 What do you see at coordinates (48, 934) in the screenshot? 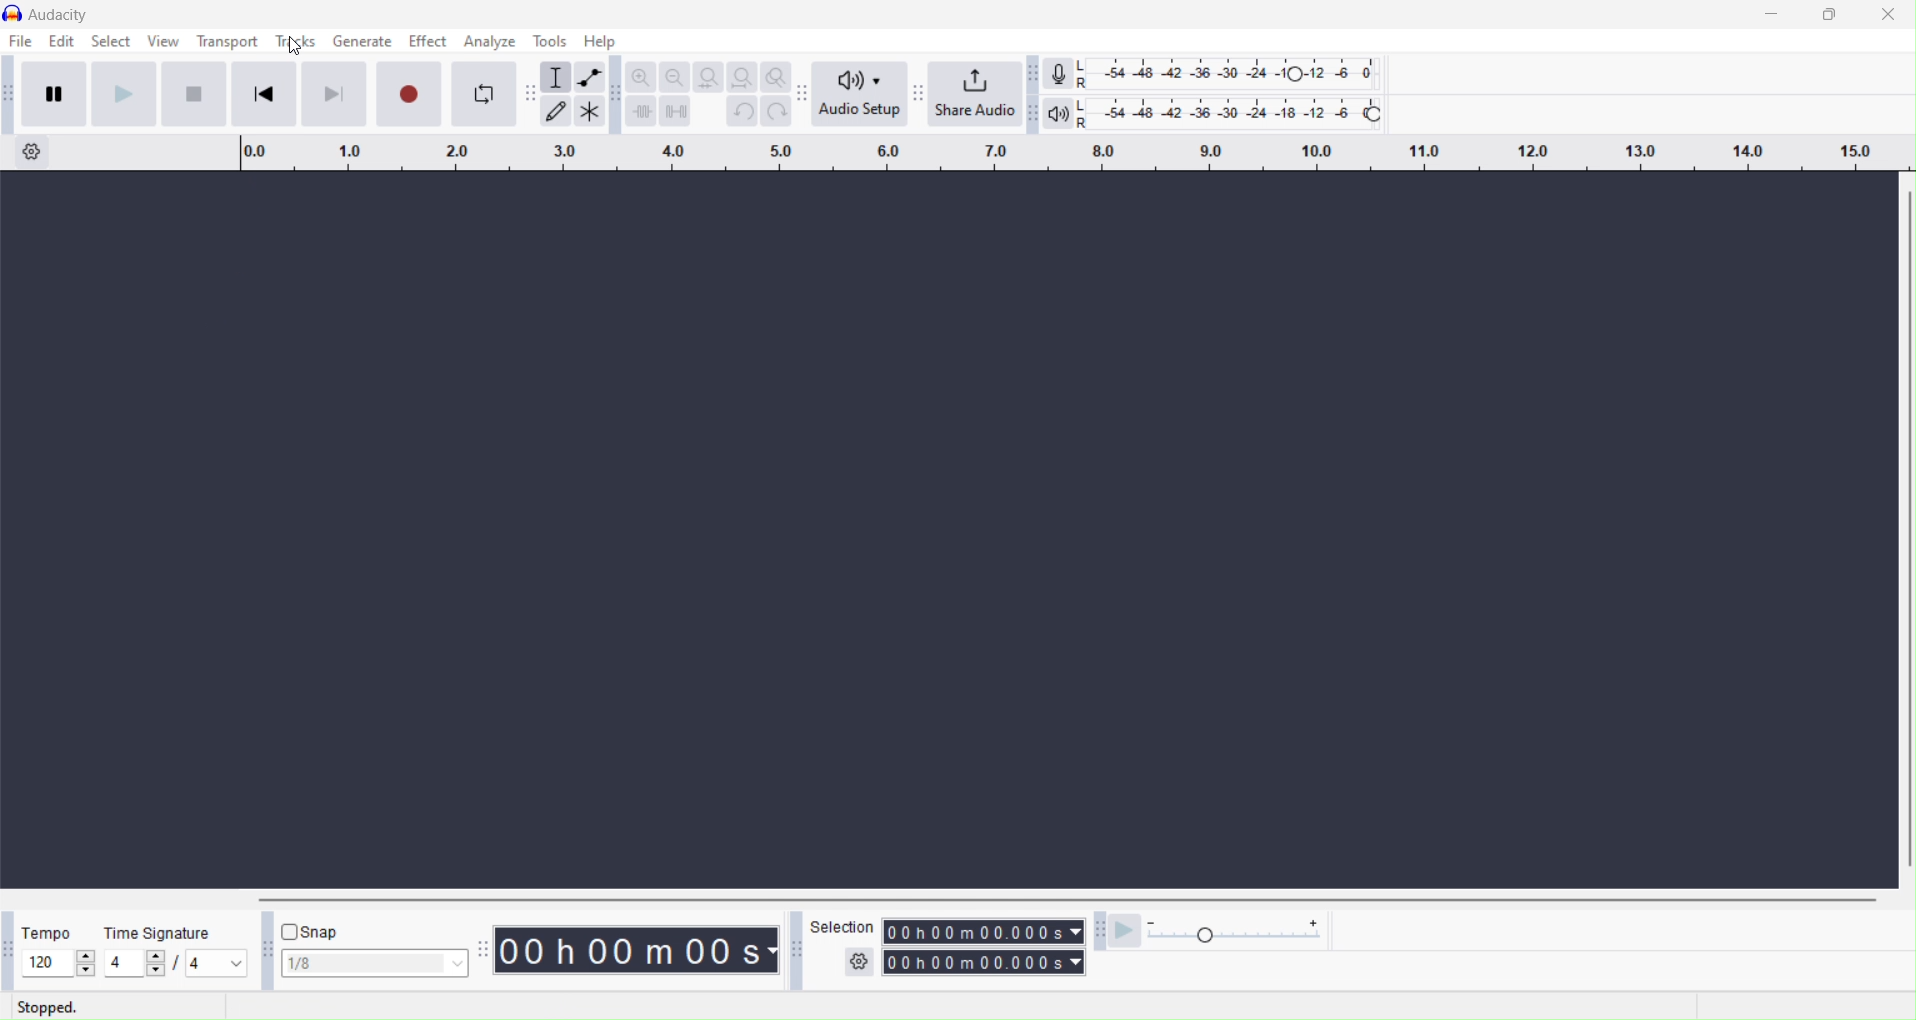
I see `Tempo` at bounding box center [48, 934].